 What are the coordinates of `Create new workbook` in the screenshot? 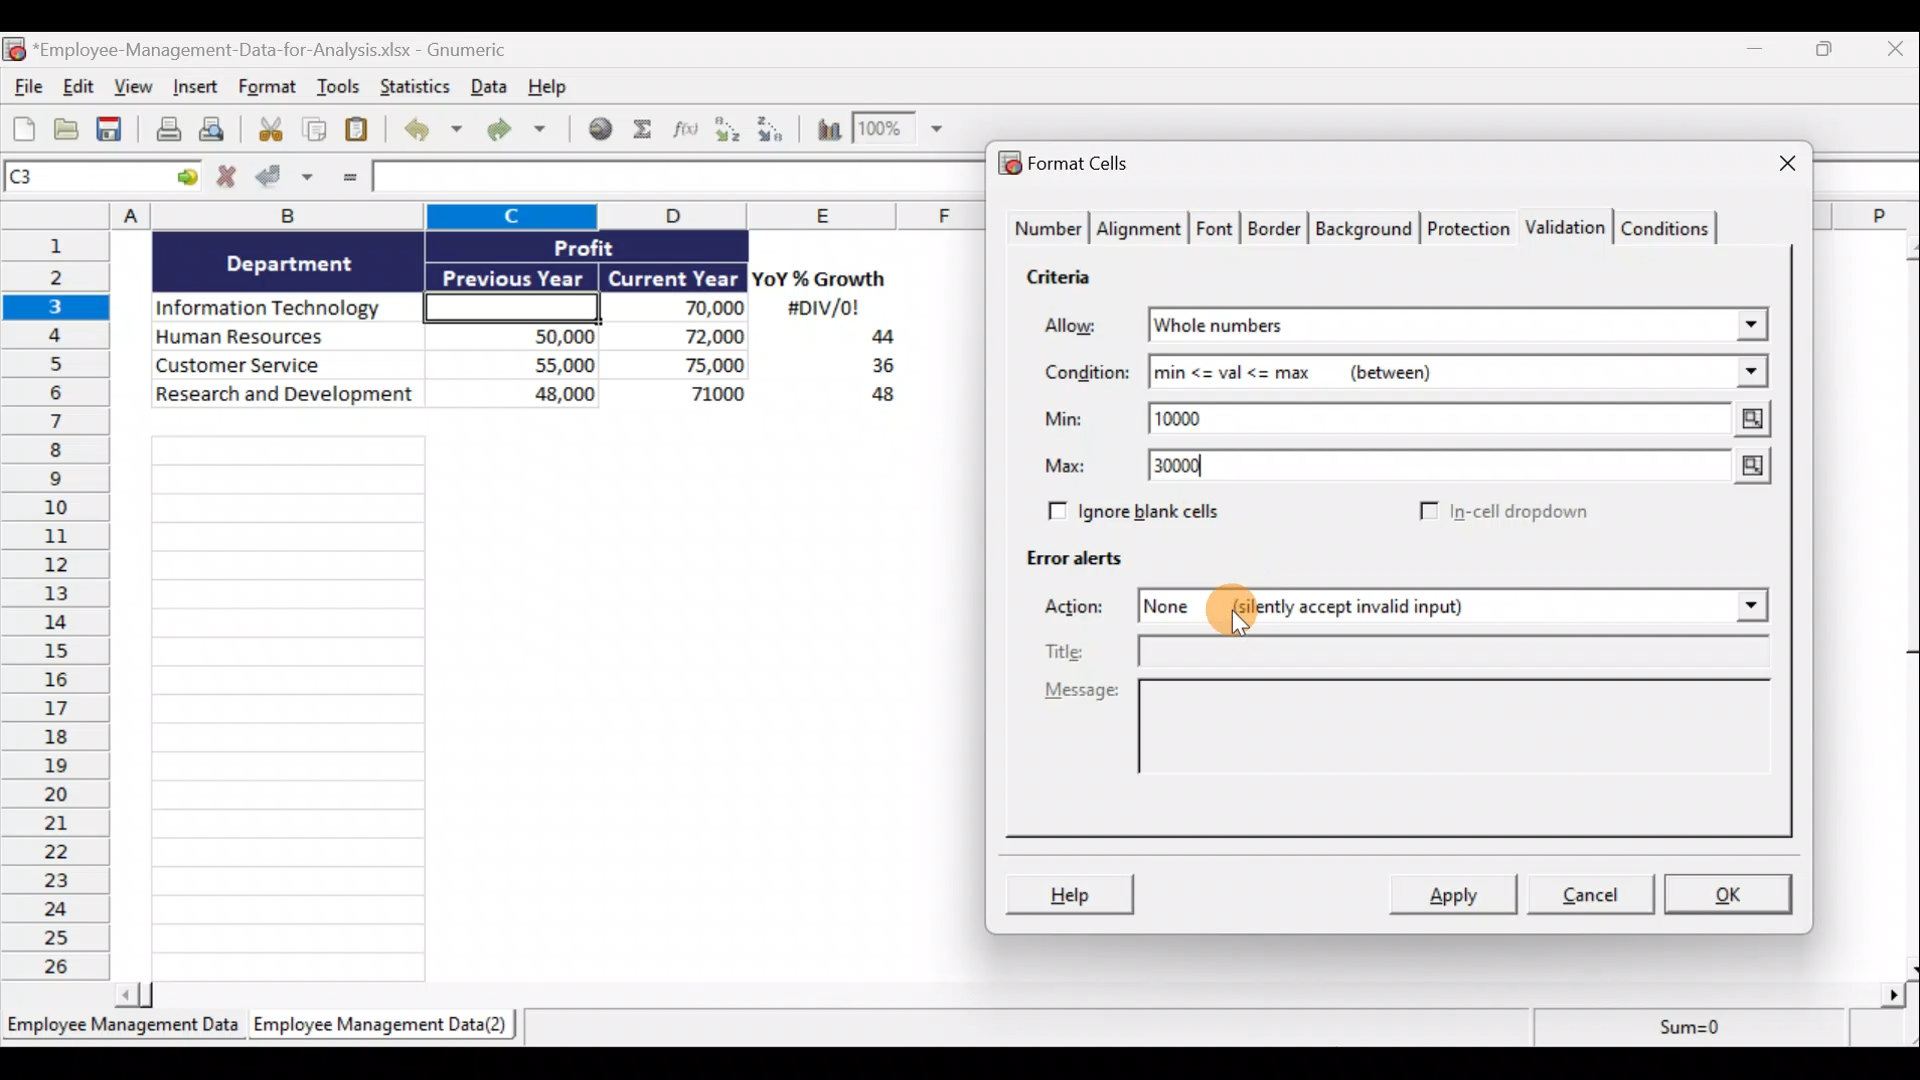 It's located at (24, 128).